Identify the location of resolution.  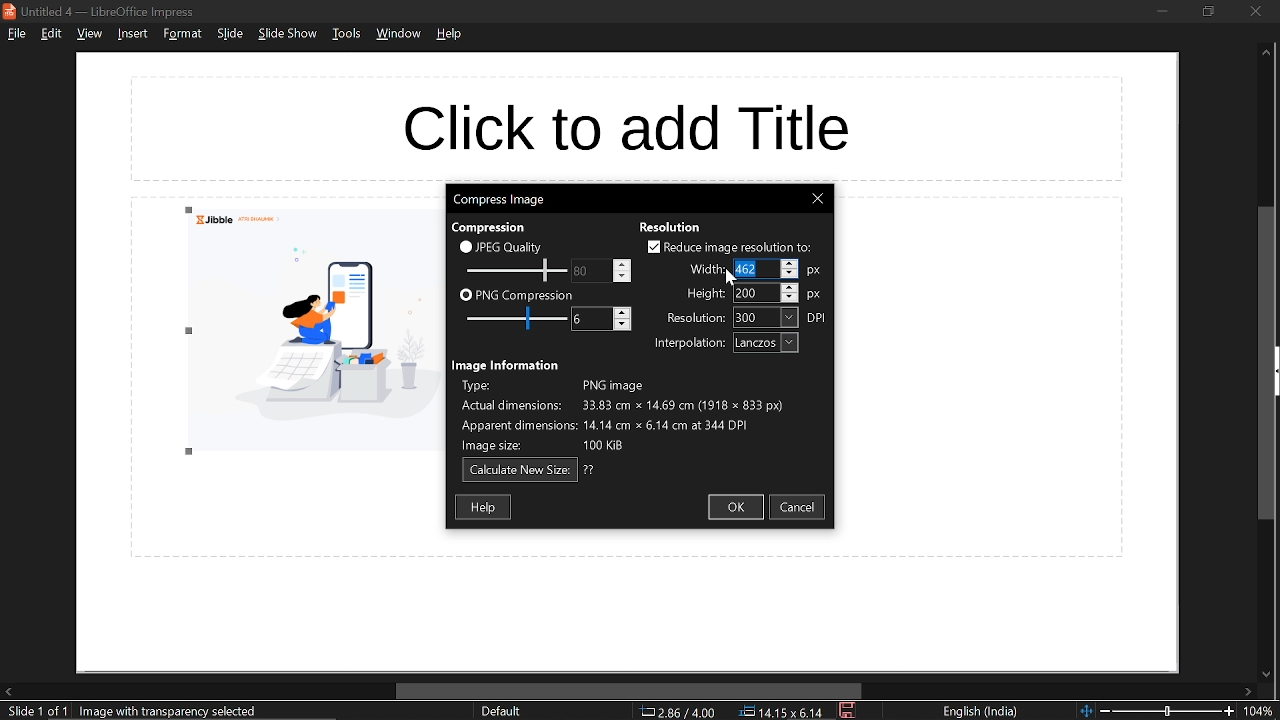
(671, 227).